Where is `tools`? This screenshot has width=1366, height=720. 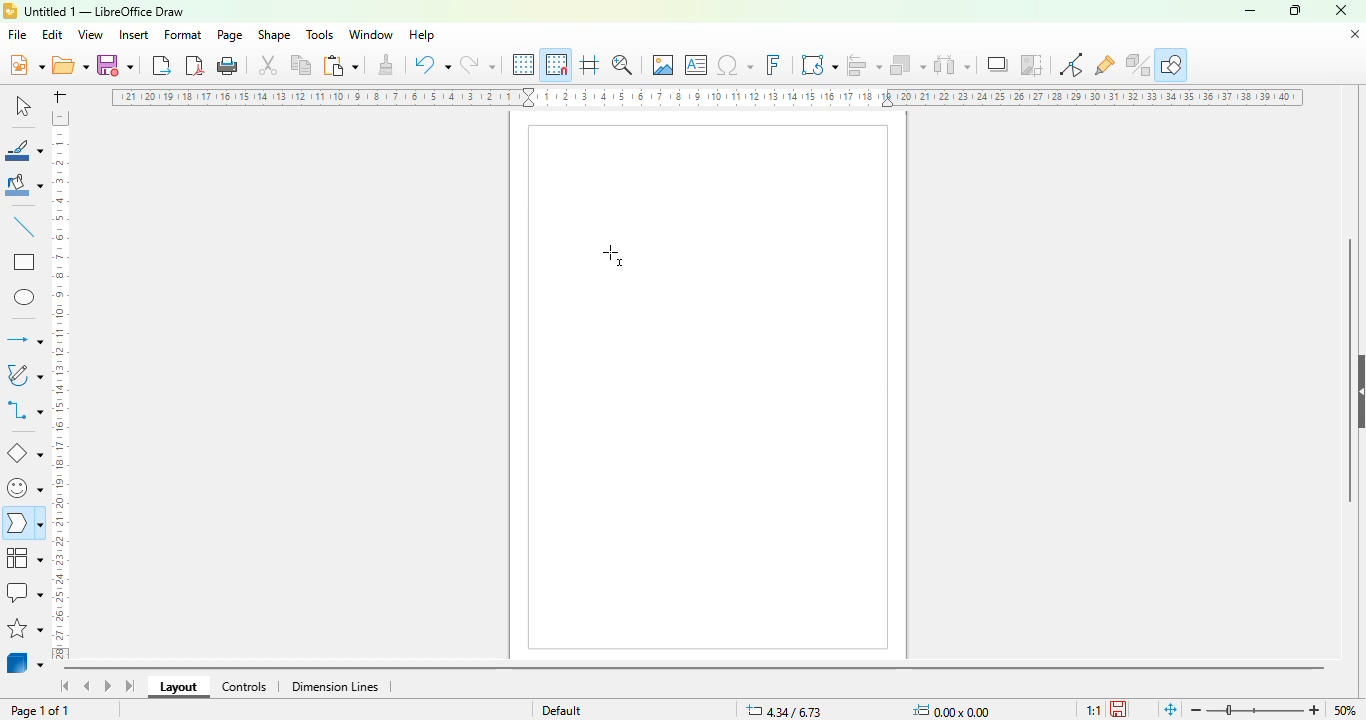
tools is located at coordinates (319, 34).